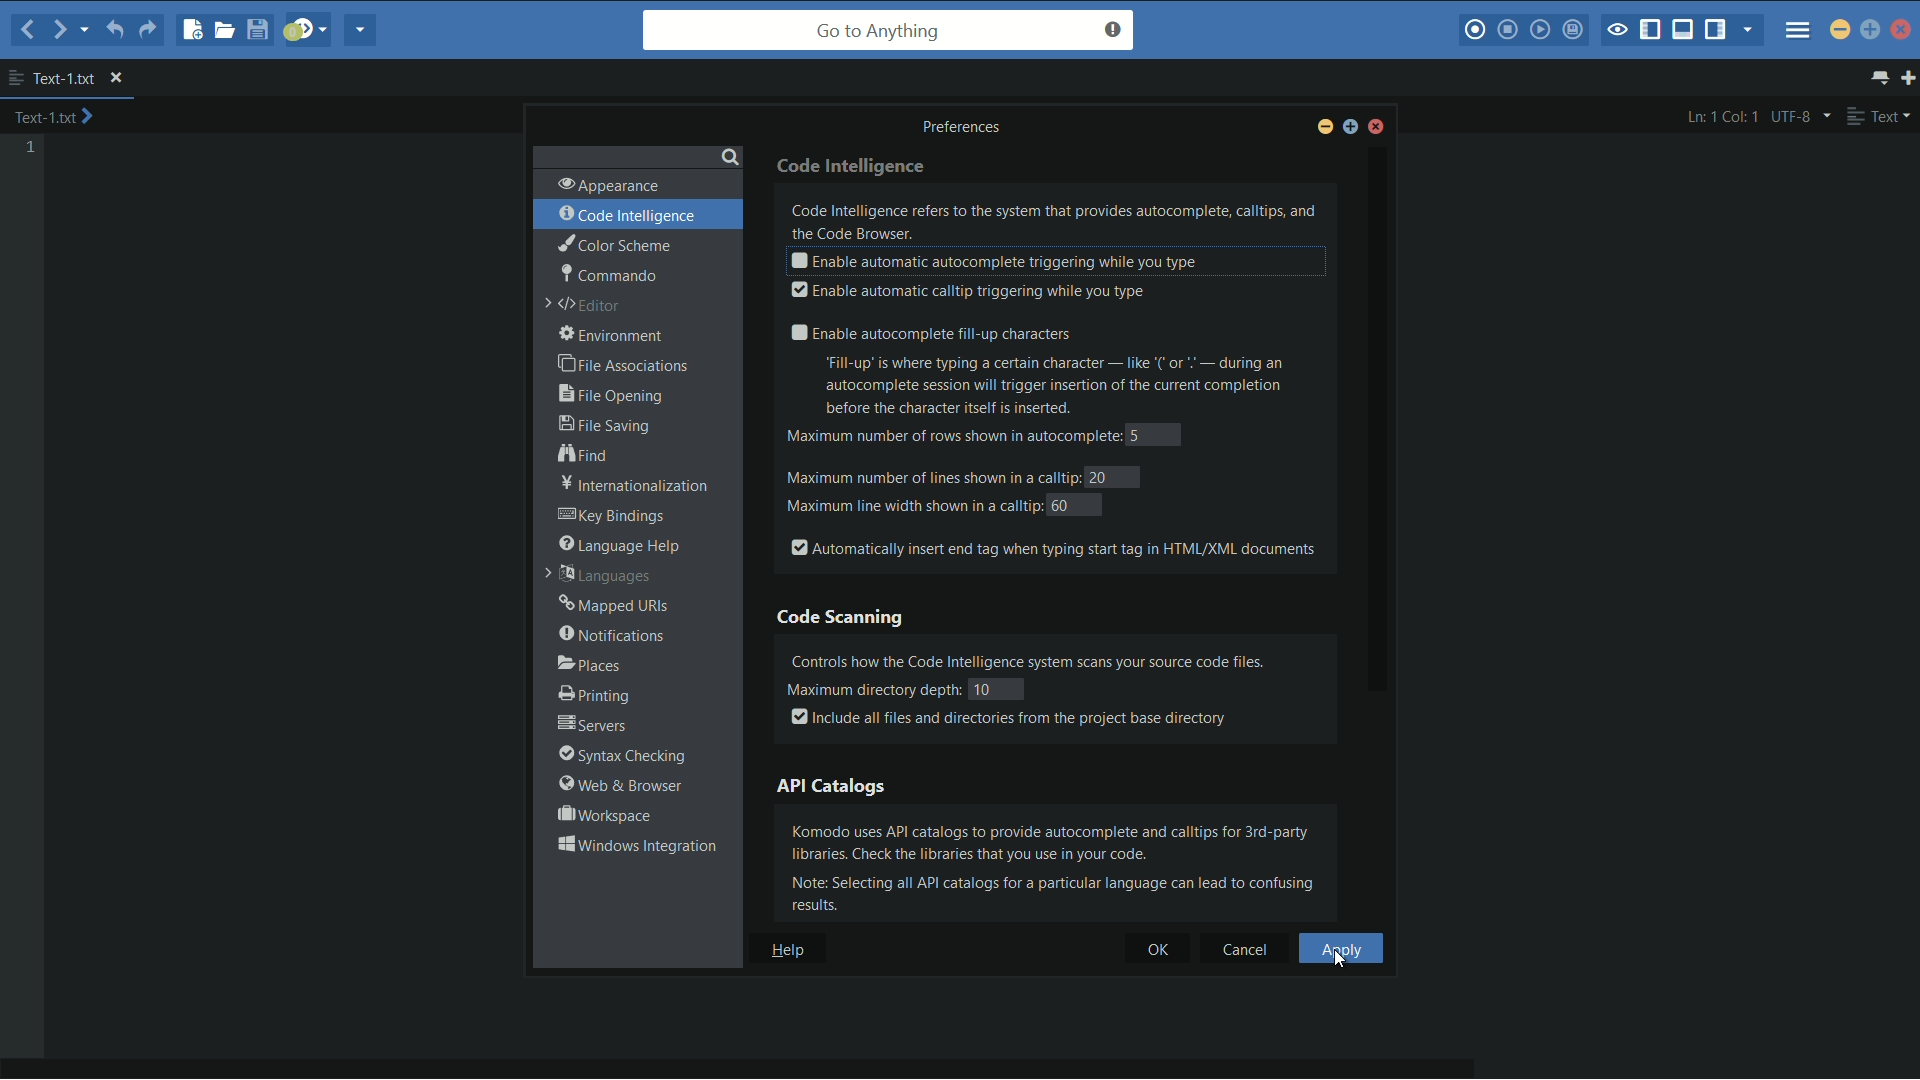 This screenshot has width=1920, height=1080. Describe the element at coordinates (586, 456) in the screenshot. I see `find` at that location.